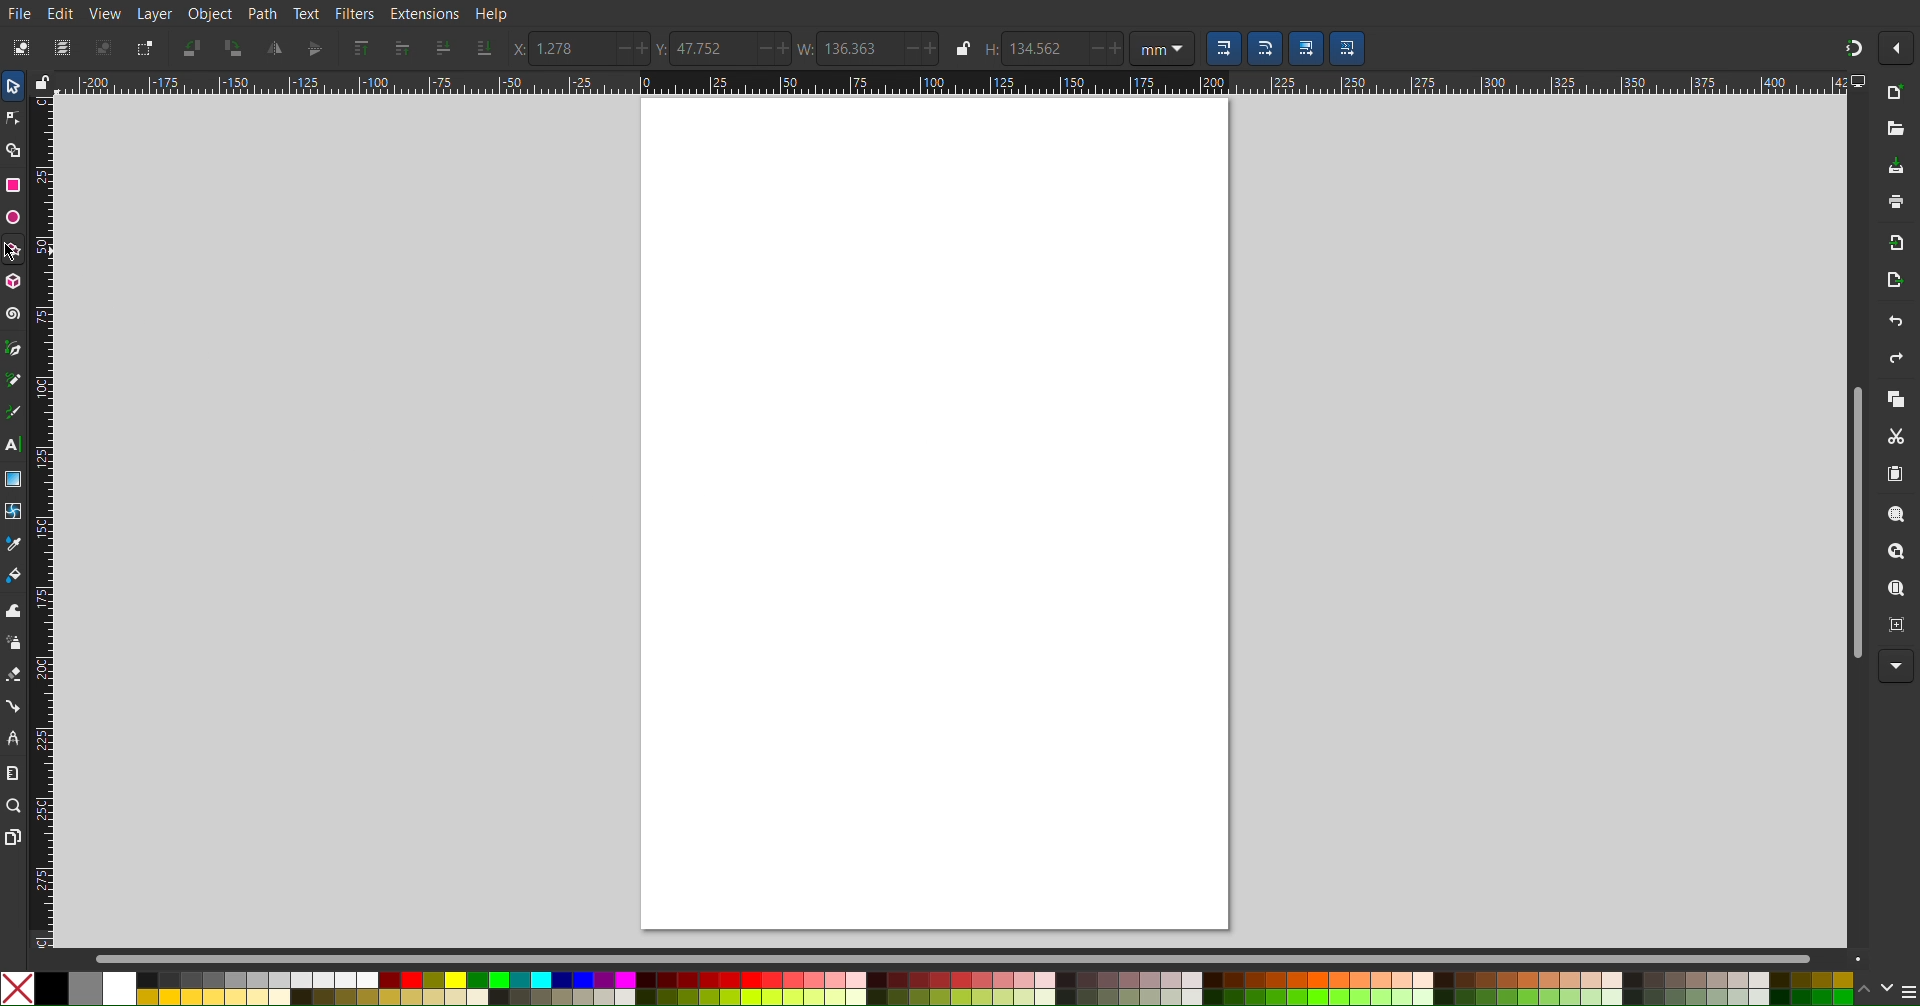 The image size is (1920, 1006). I want to click on Deselect, so click(105, 49).